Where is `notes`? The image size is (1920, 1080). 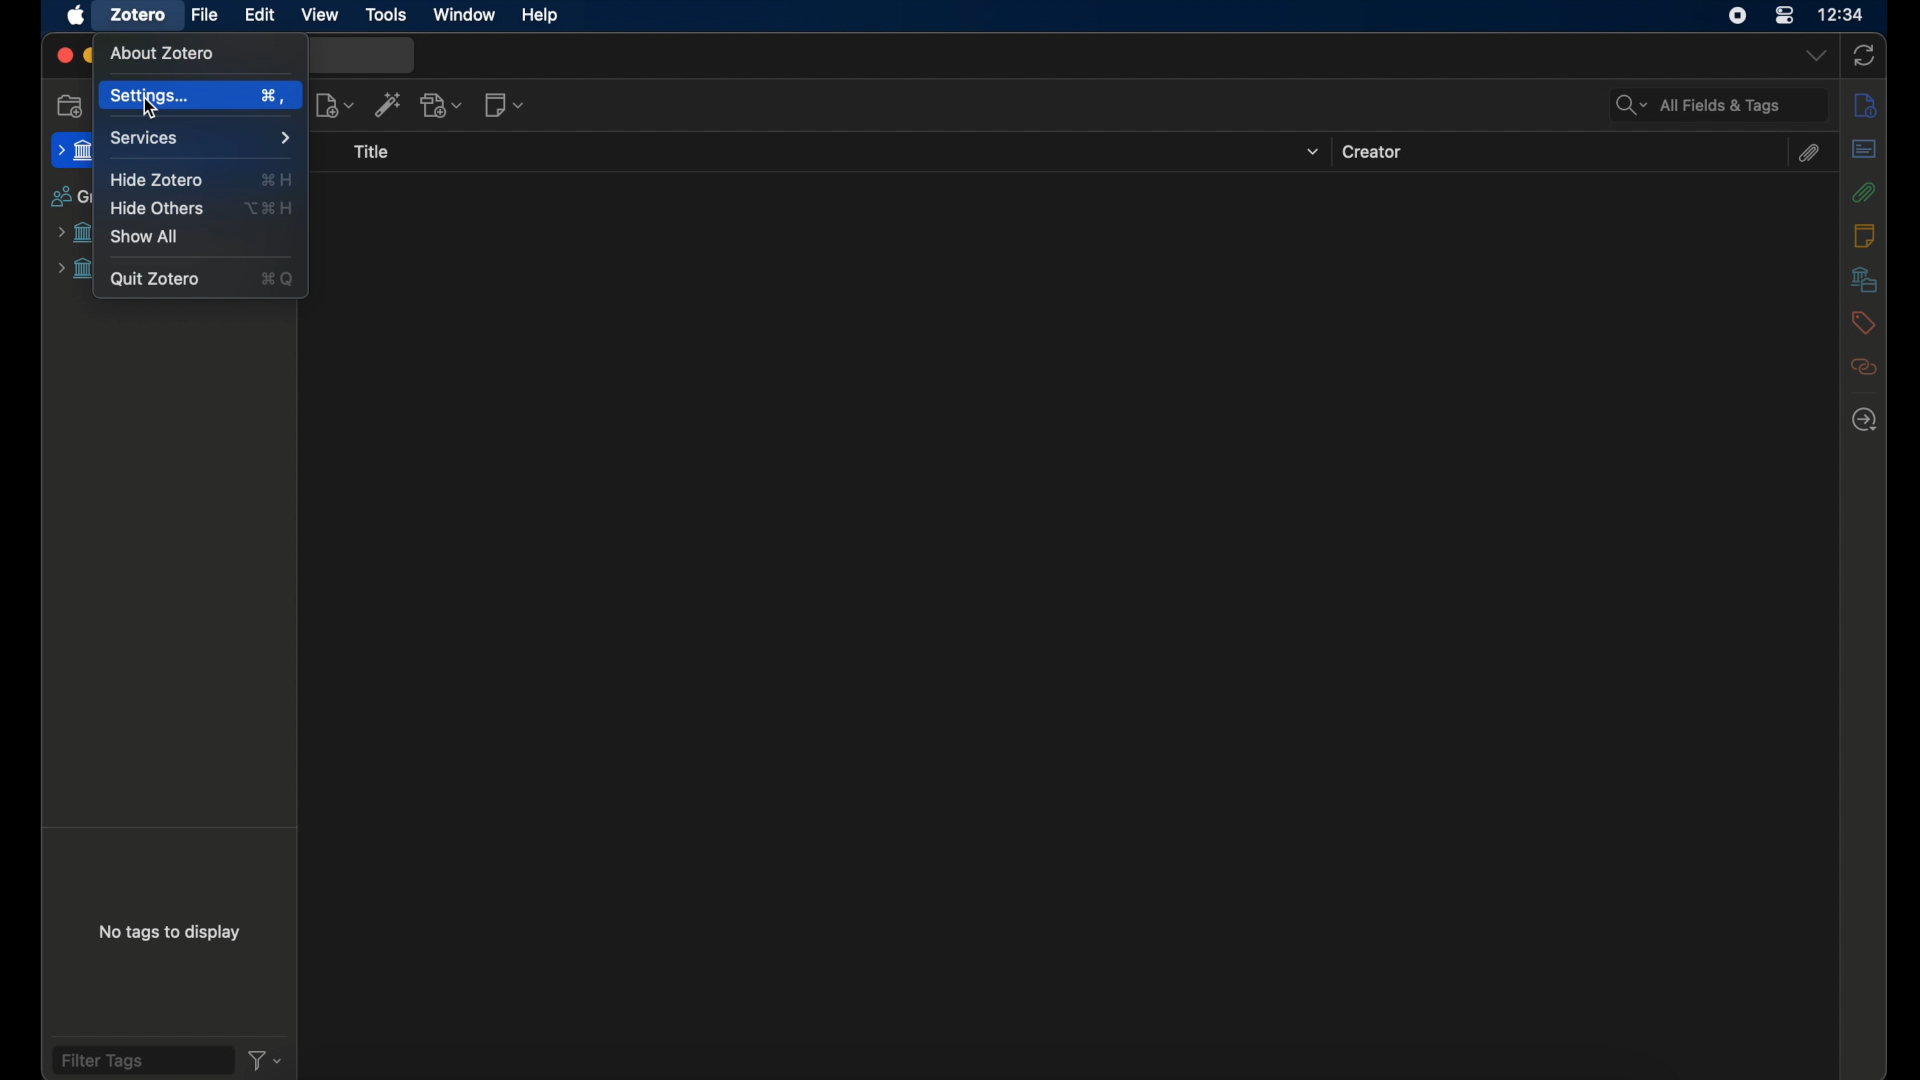
notes is located at coordinates (1866, 236).